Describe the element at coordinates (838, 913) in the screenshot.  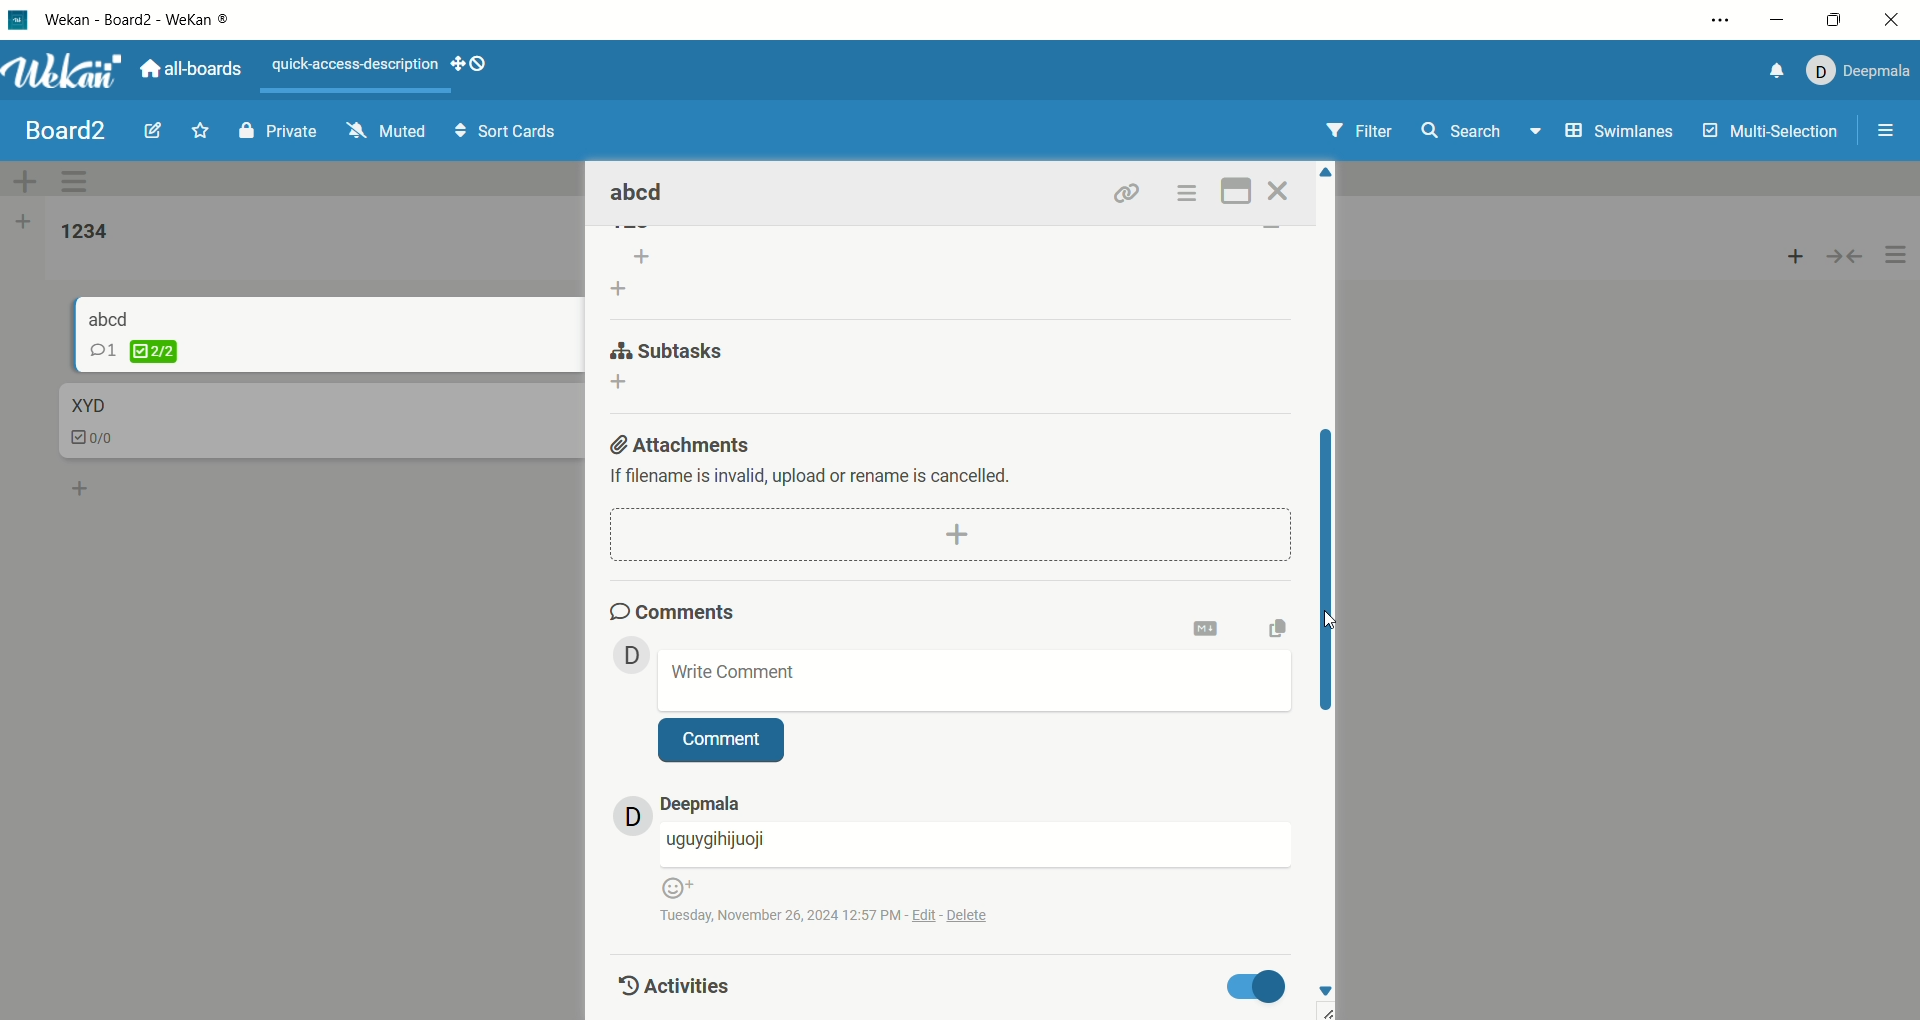
I see `time and date` at that location.